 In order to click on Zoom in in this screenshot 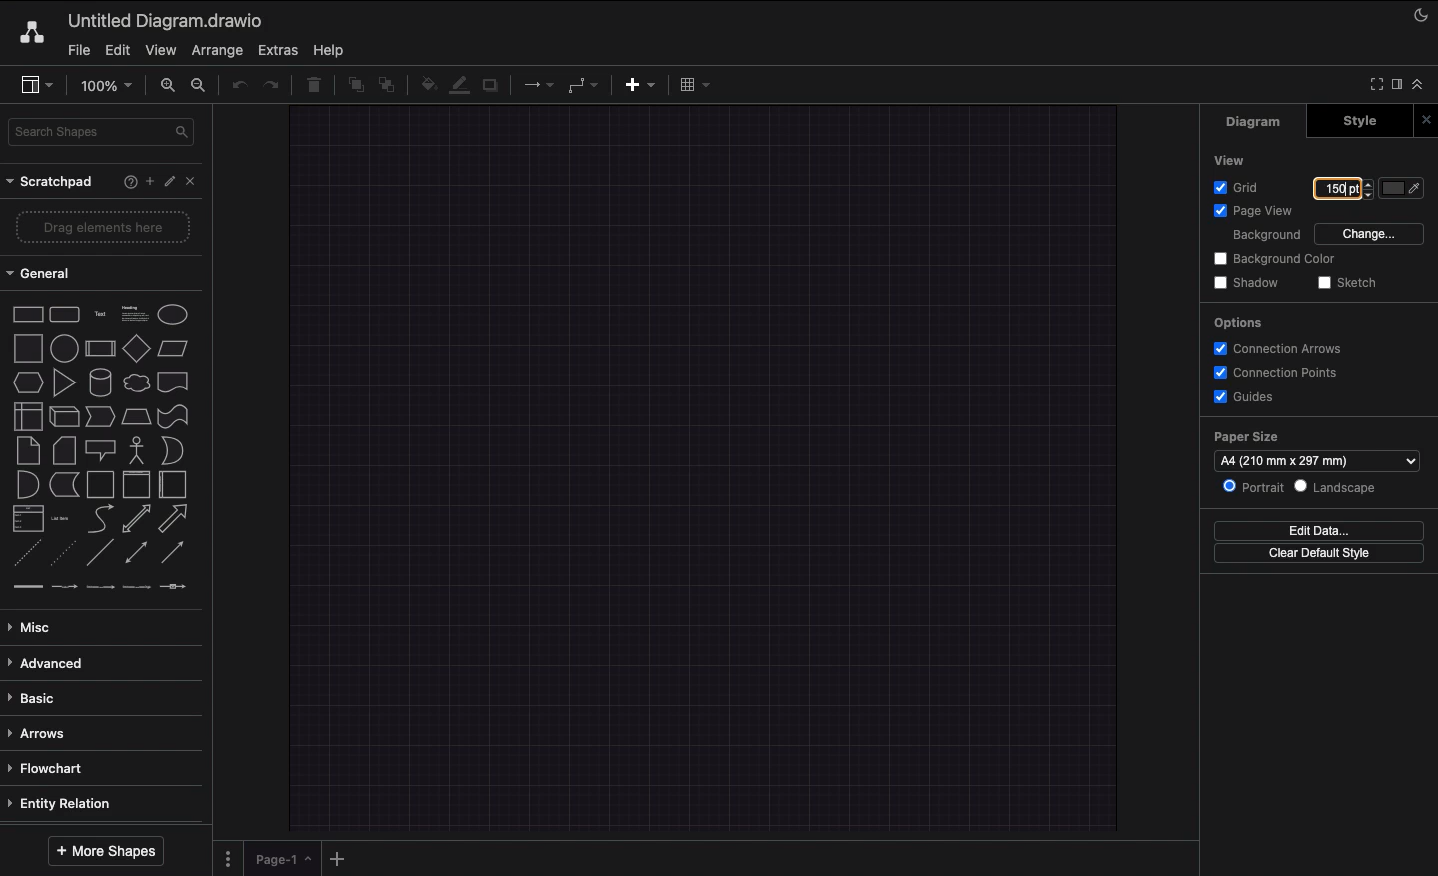, I will do `click(166, 85)`.